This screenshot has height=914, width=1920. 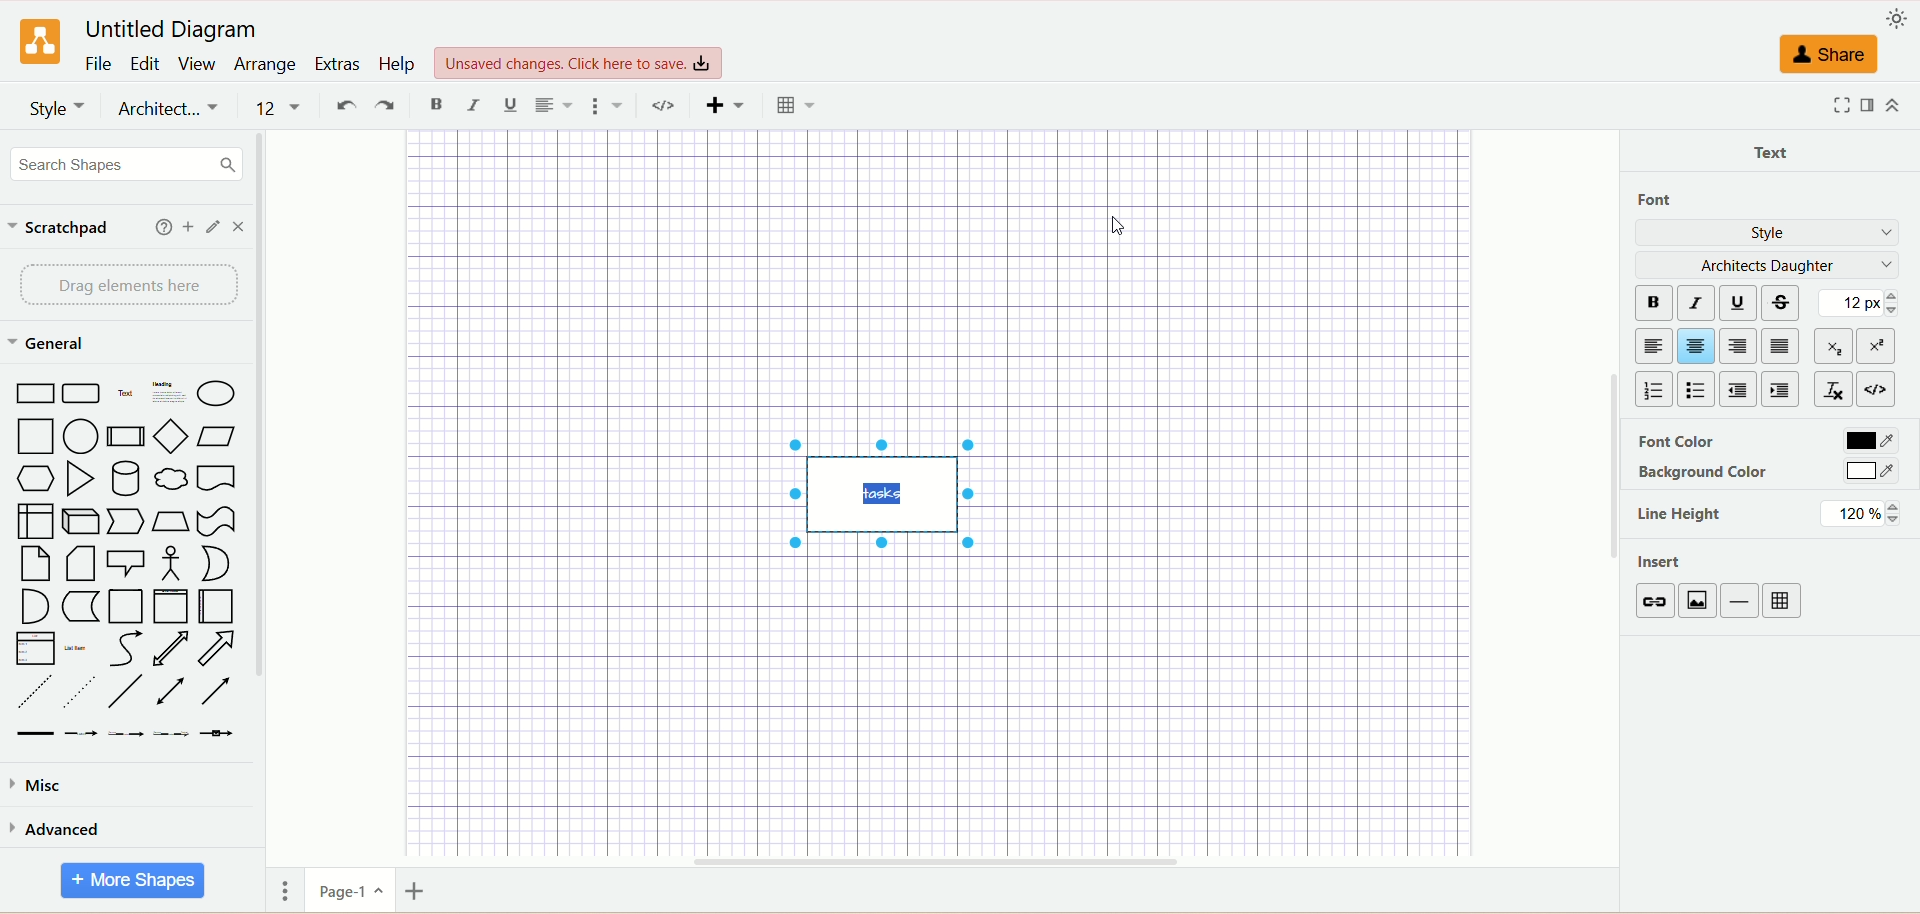 What do you see at coordinates (171, 608) in the screenshot?
I see `Vertical Page` at bounding box center [171, 608].